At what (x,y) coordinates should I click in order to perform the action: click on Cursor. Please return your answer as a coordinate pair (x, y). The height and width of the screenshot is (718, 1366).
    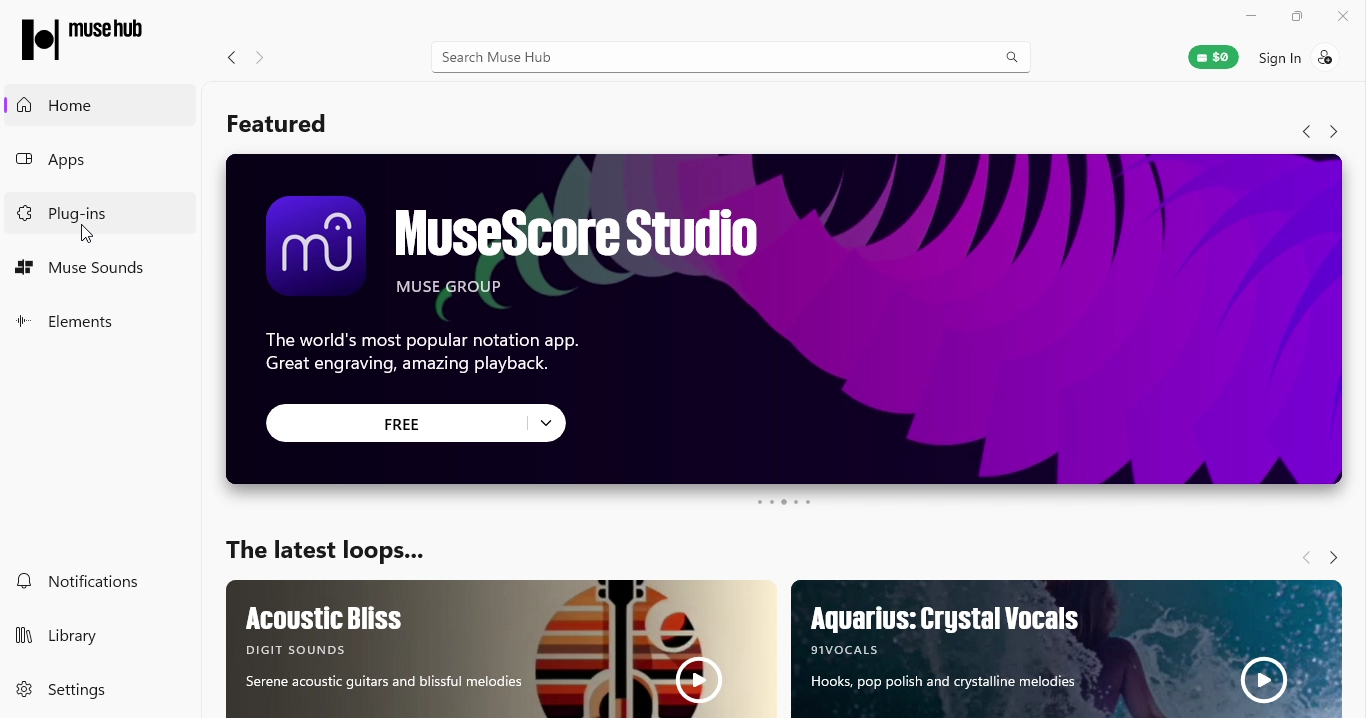
    Looking at the image, I should click on (81, 234).